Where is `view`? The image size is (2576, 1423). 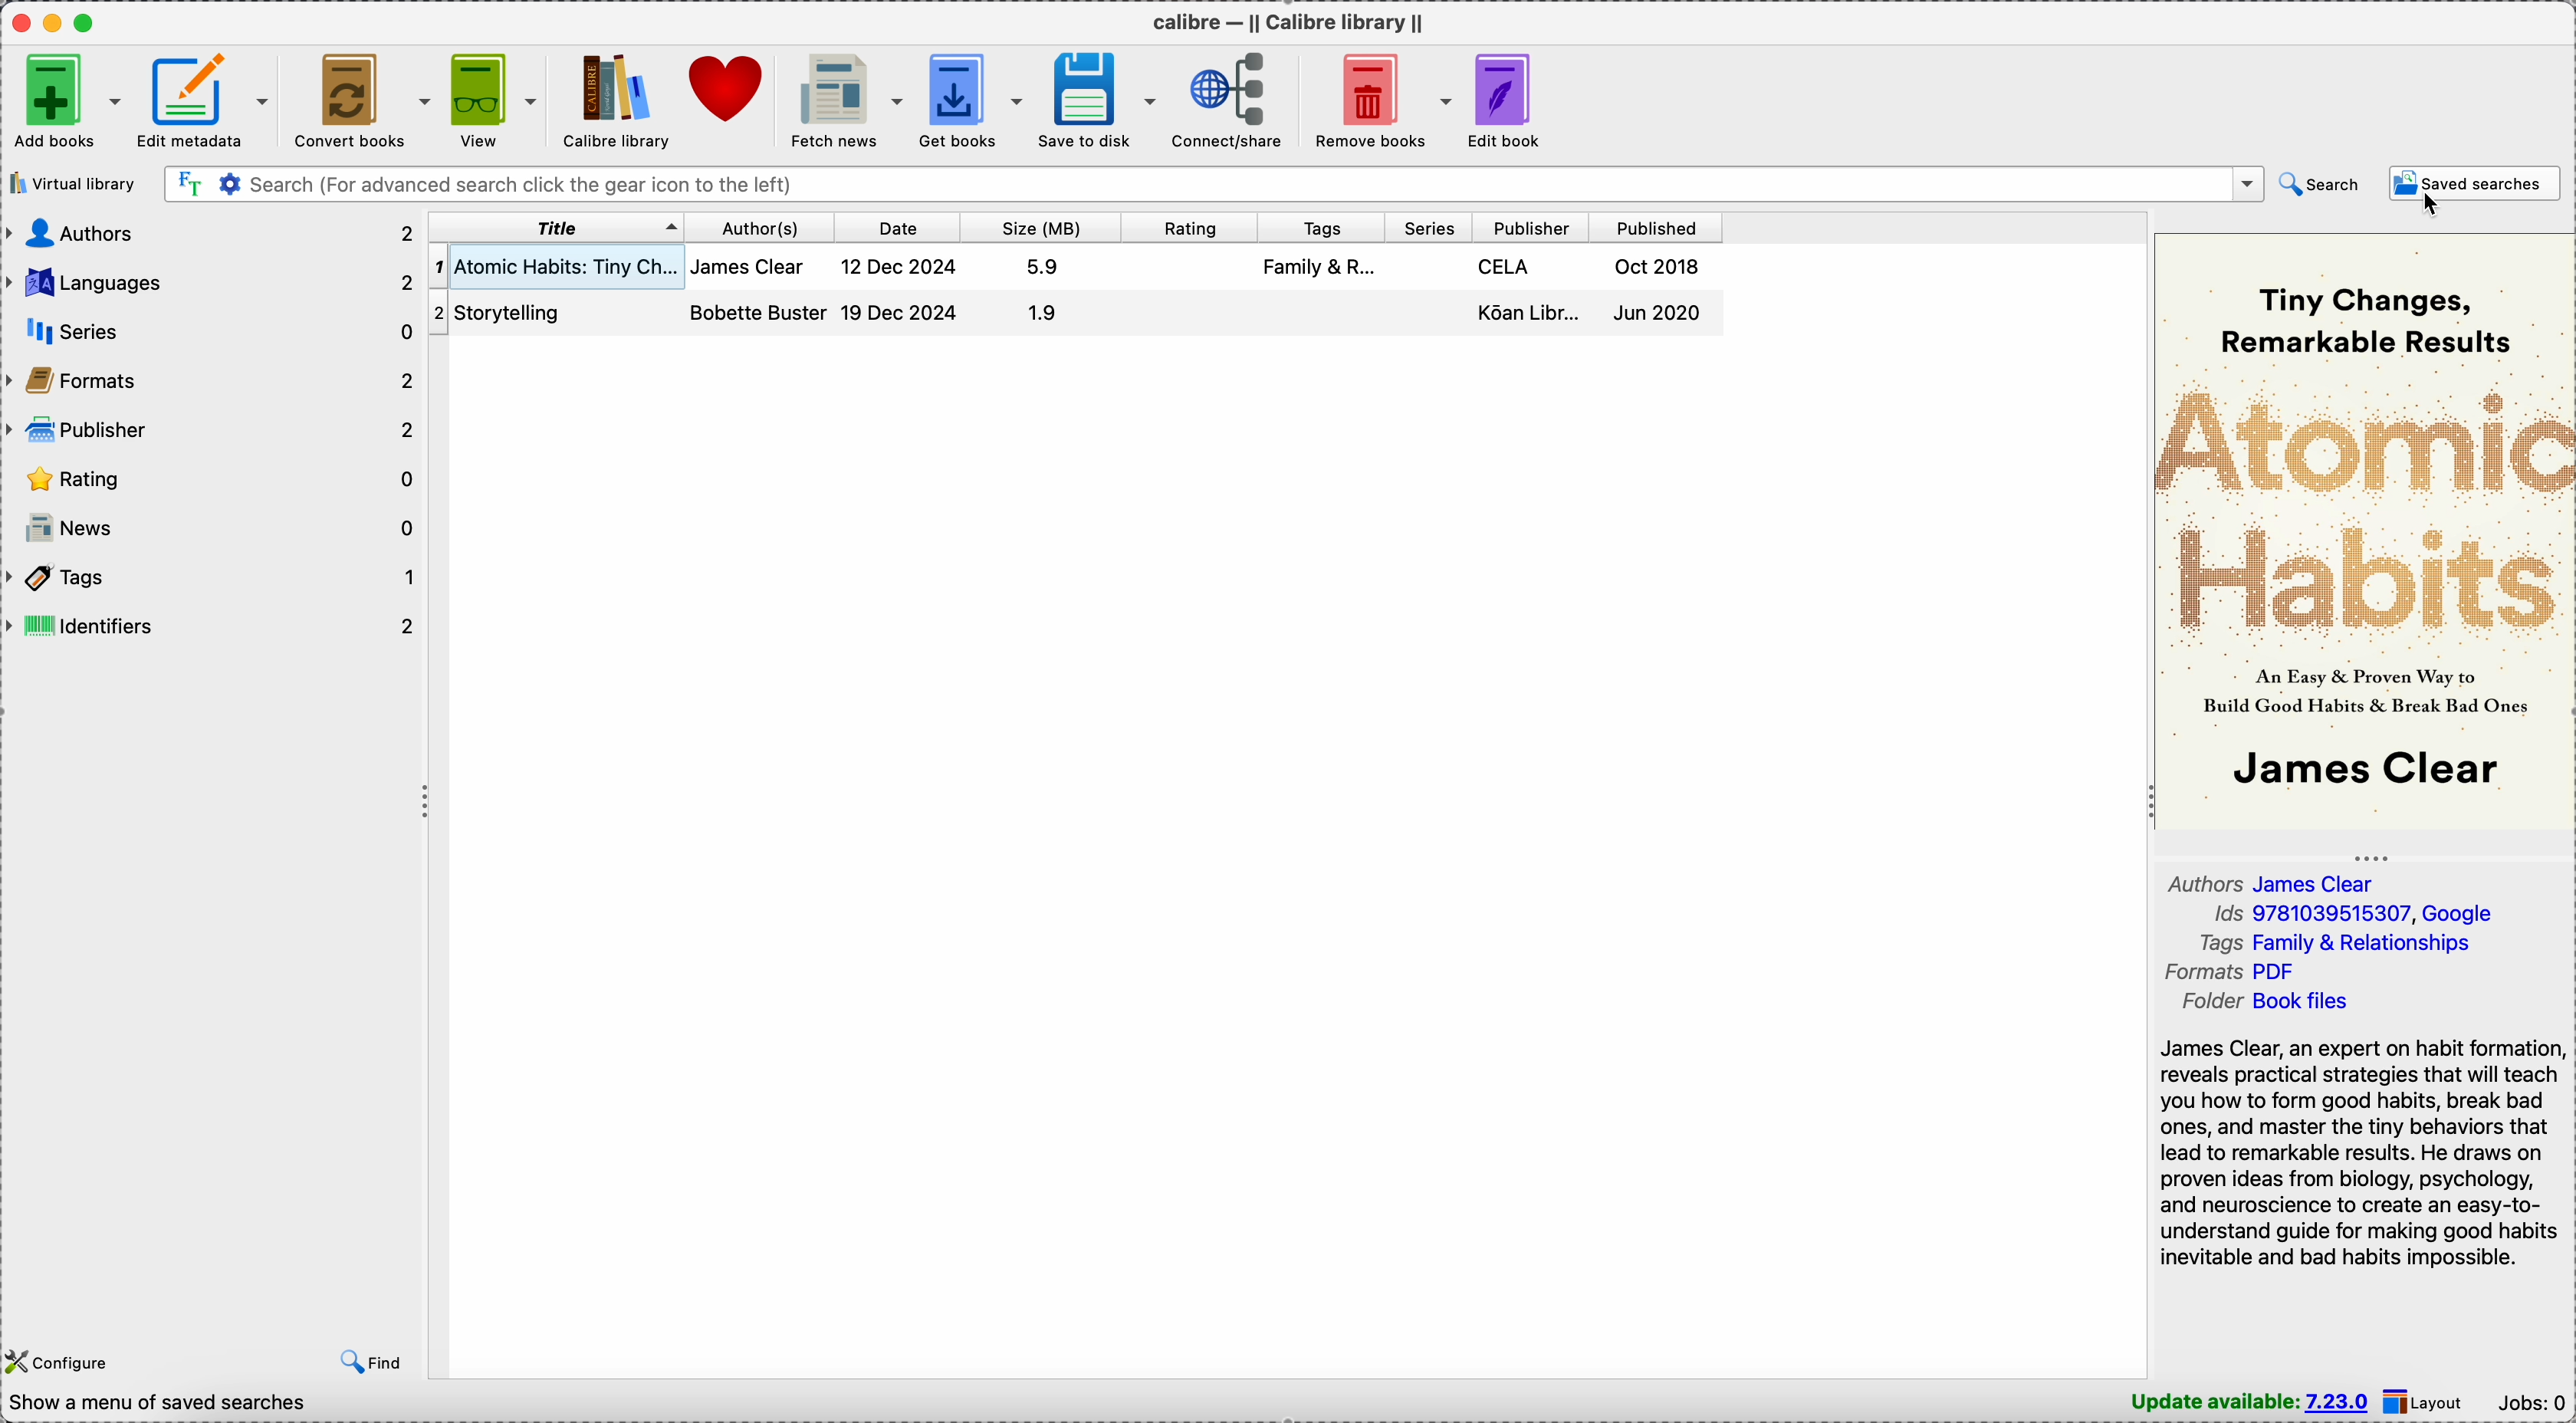
view is located at coordinates (492, 102).